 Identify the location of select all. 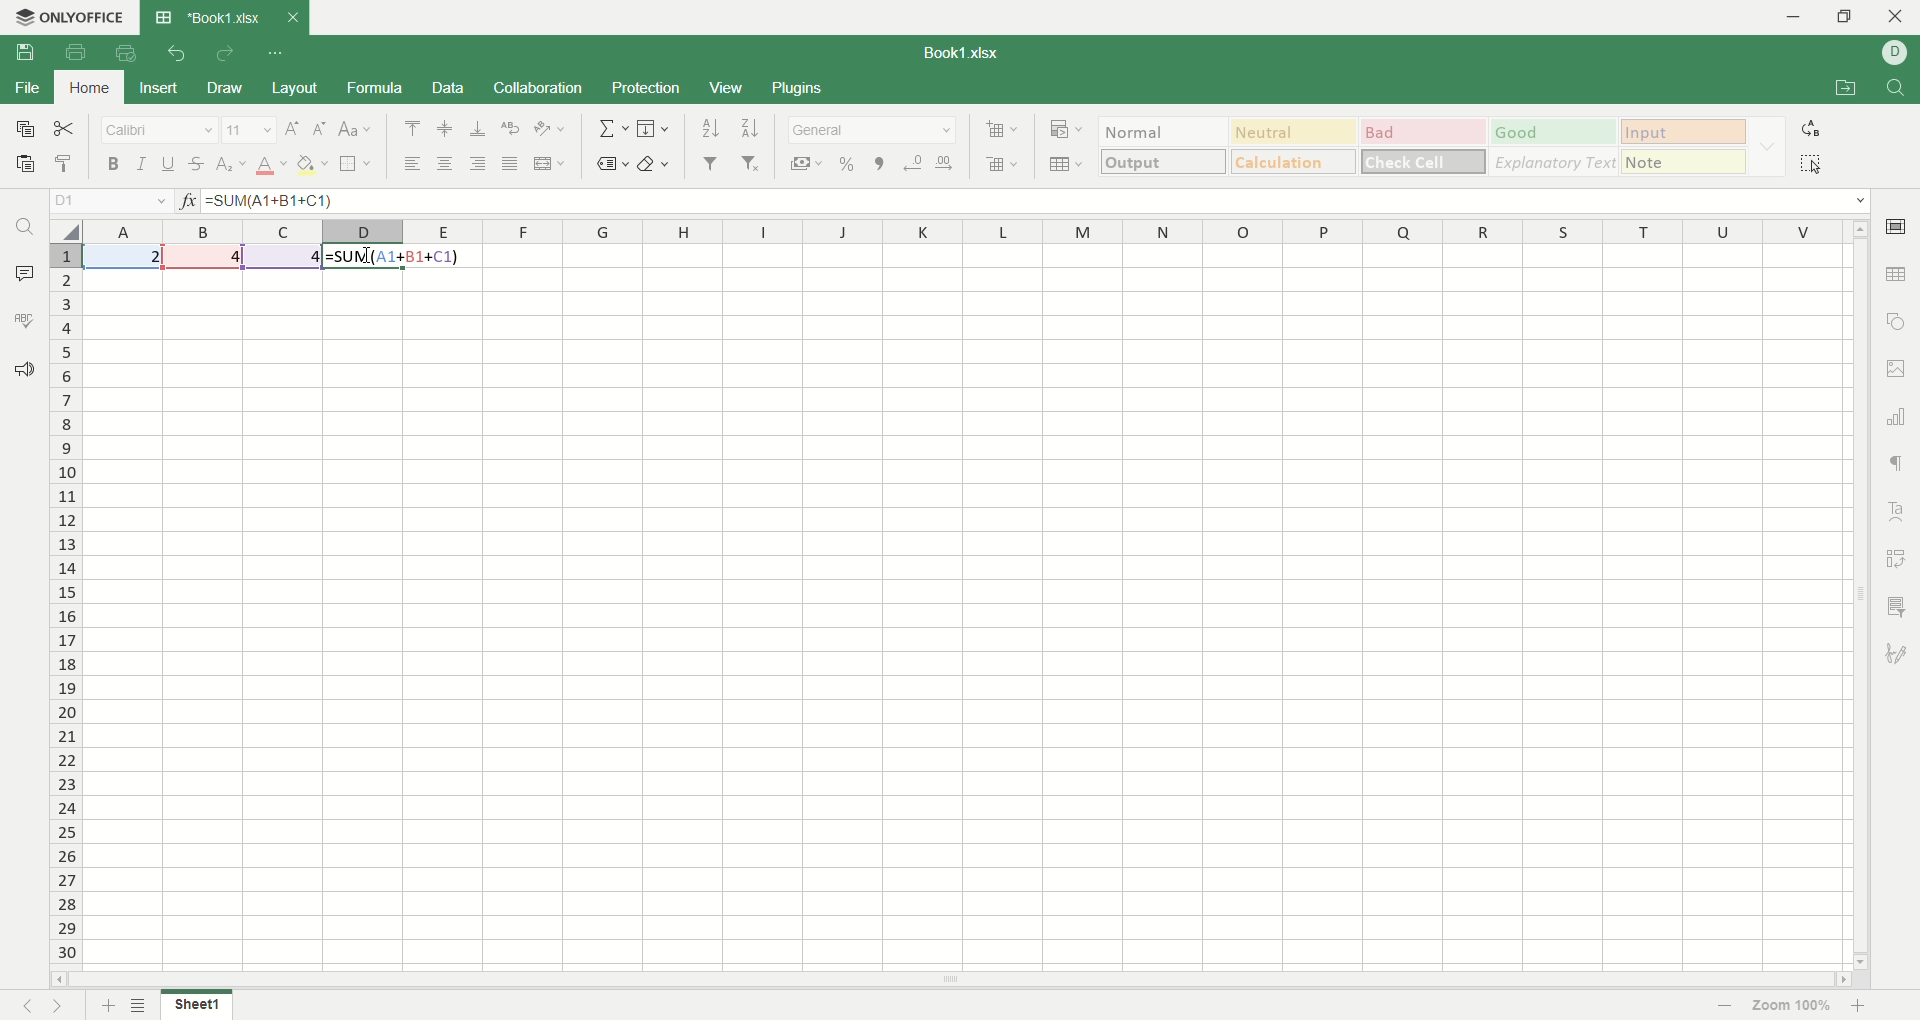
(1811, 163).